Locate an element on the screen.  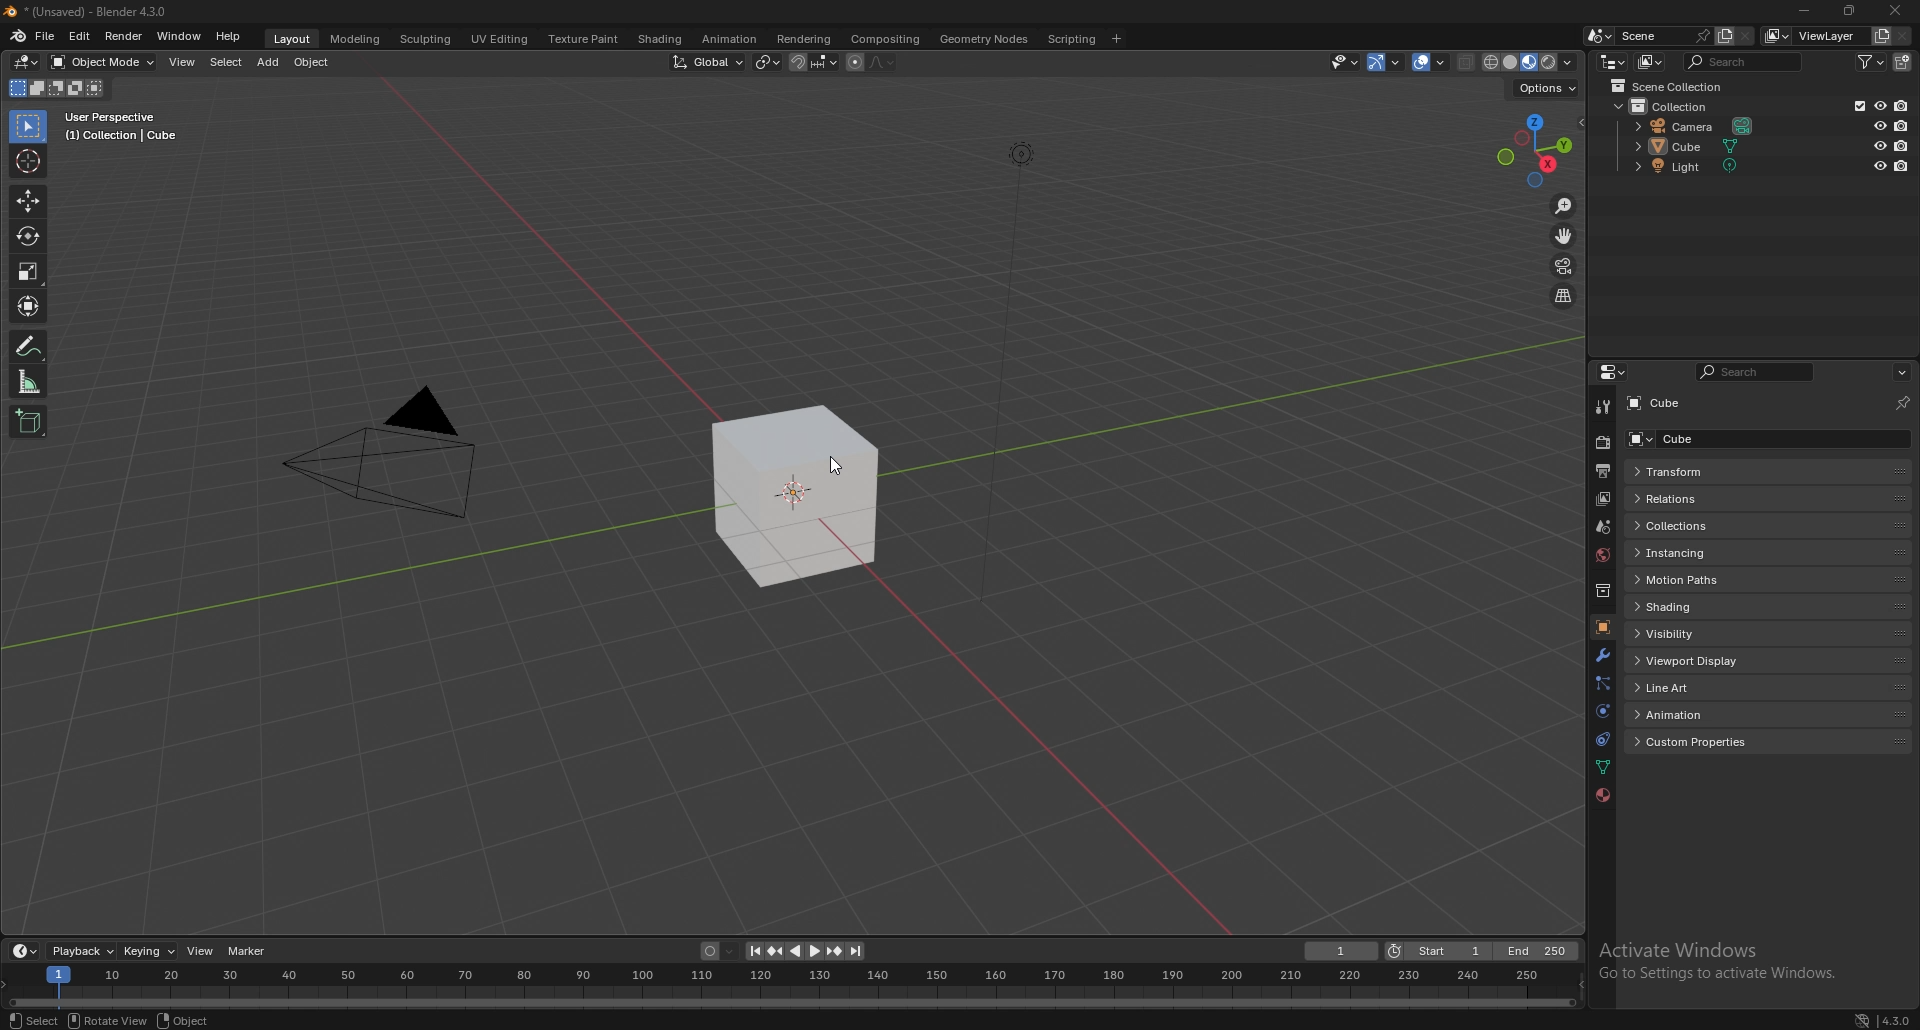
sculpting is located at coordinates (425, 38).